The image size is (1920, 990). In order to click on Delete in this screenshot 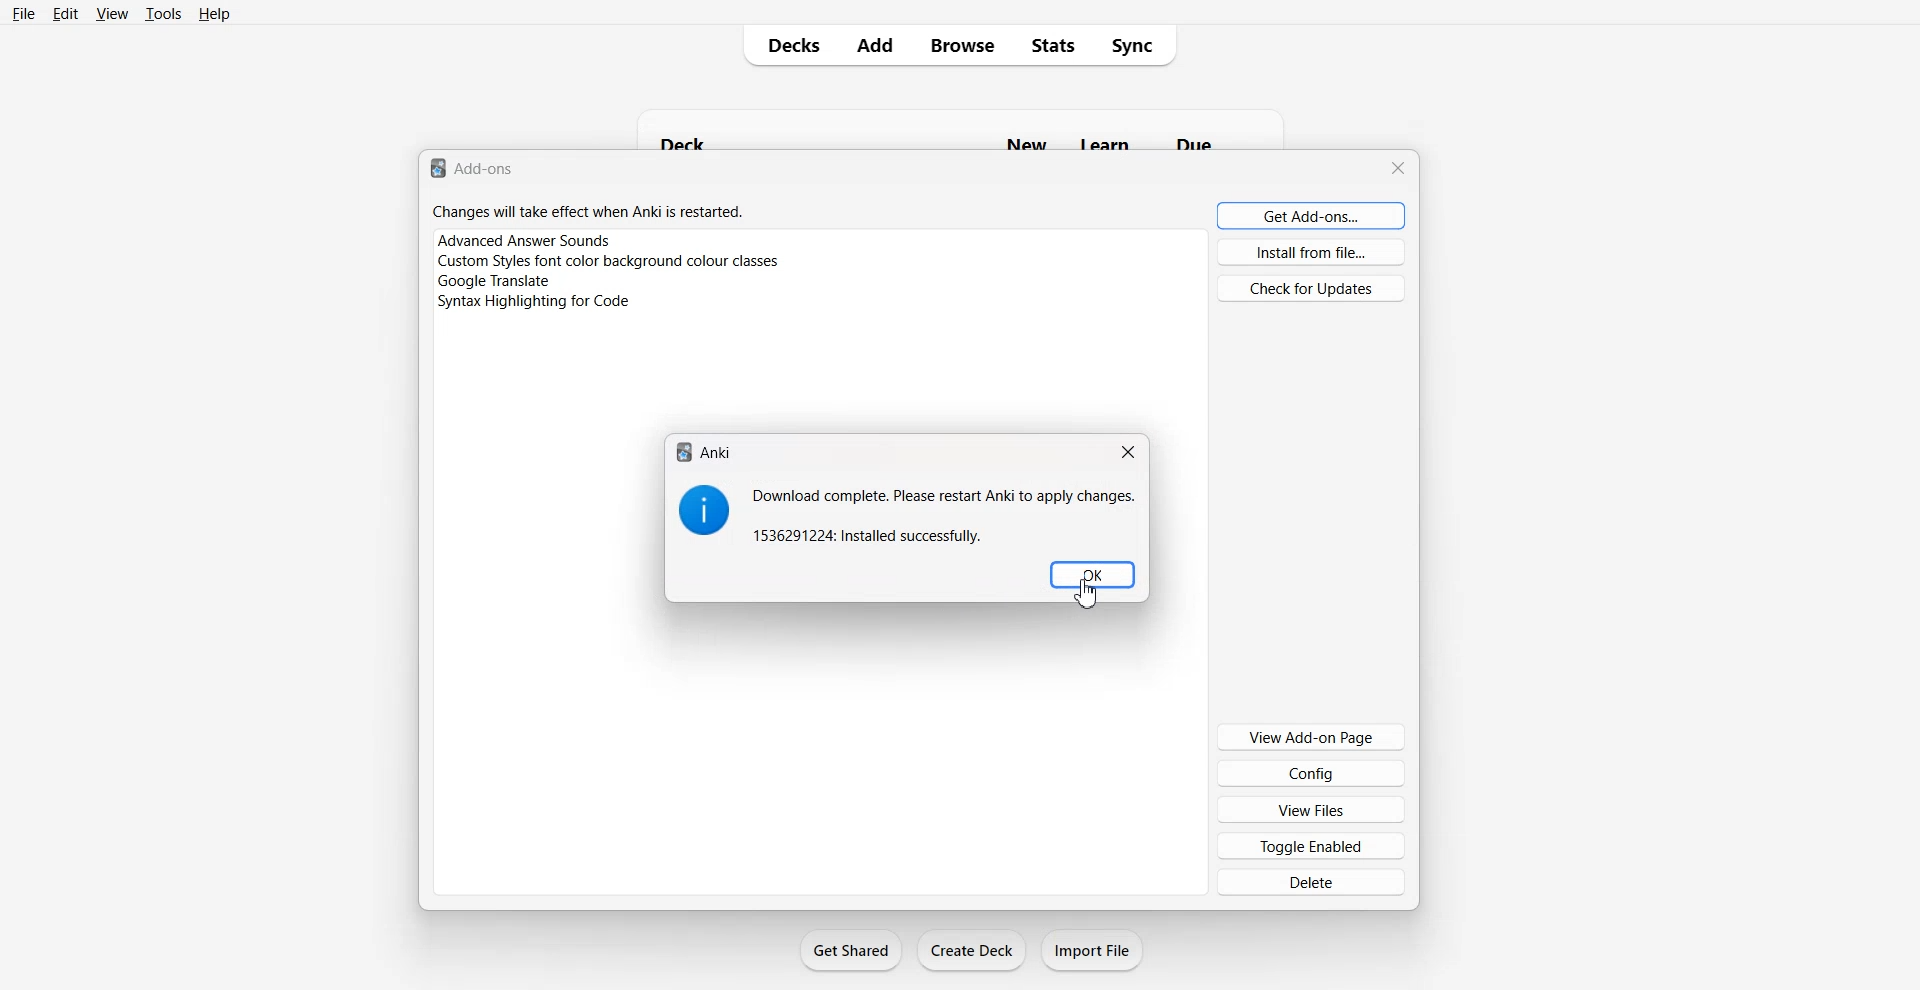, I will do `click(1311, 881)`.